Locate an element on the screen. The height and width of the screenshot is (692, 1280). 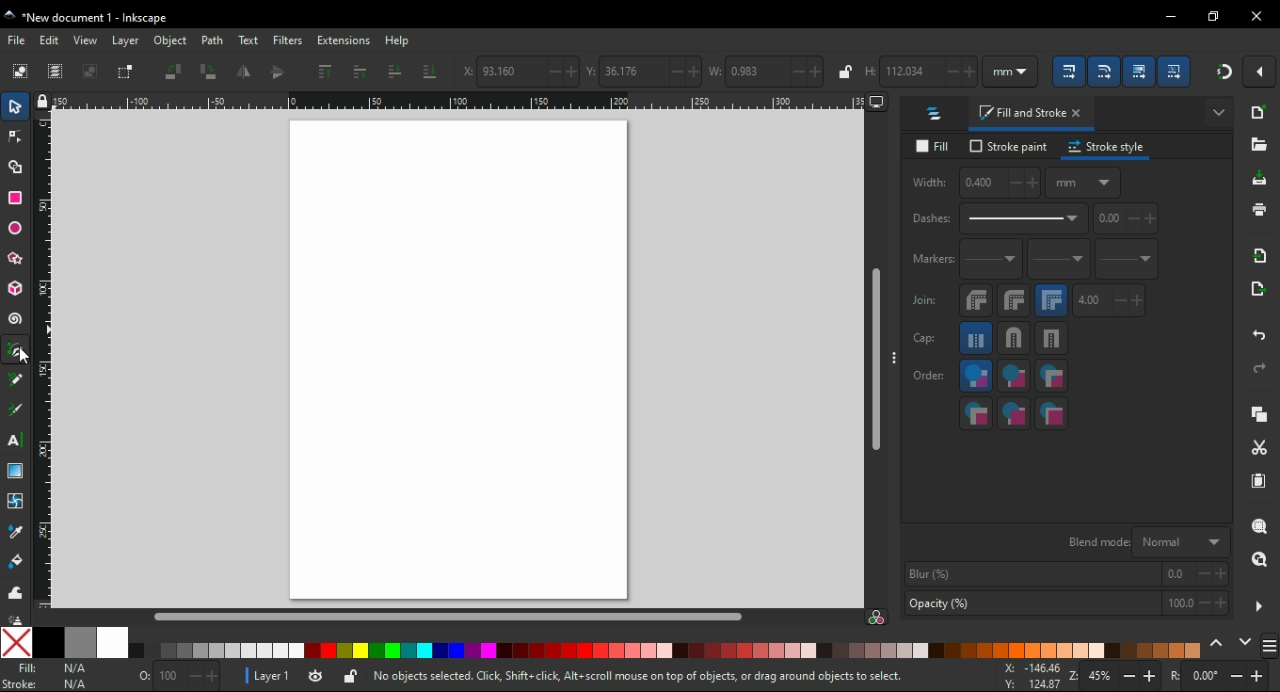
when scaling rectangles, scale the radii of rounded corners is located at coordinates (1104, 72).